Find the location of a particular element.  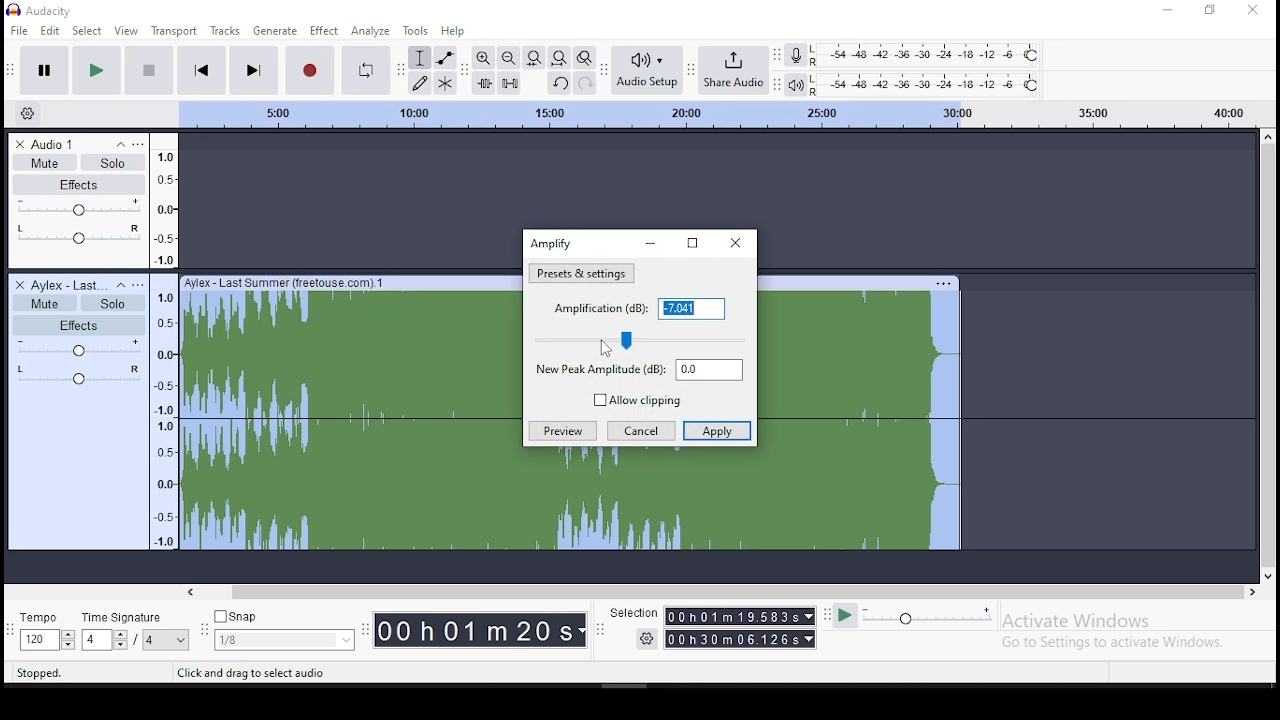

icon is located at coordinates (44, 11).